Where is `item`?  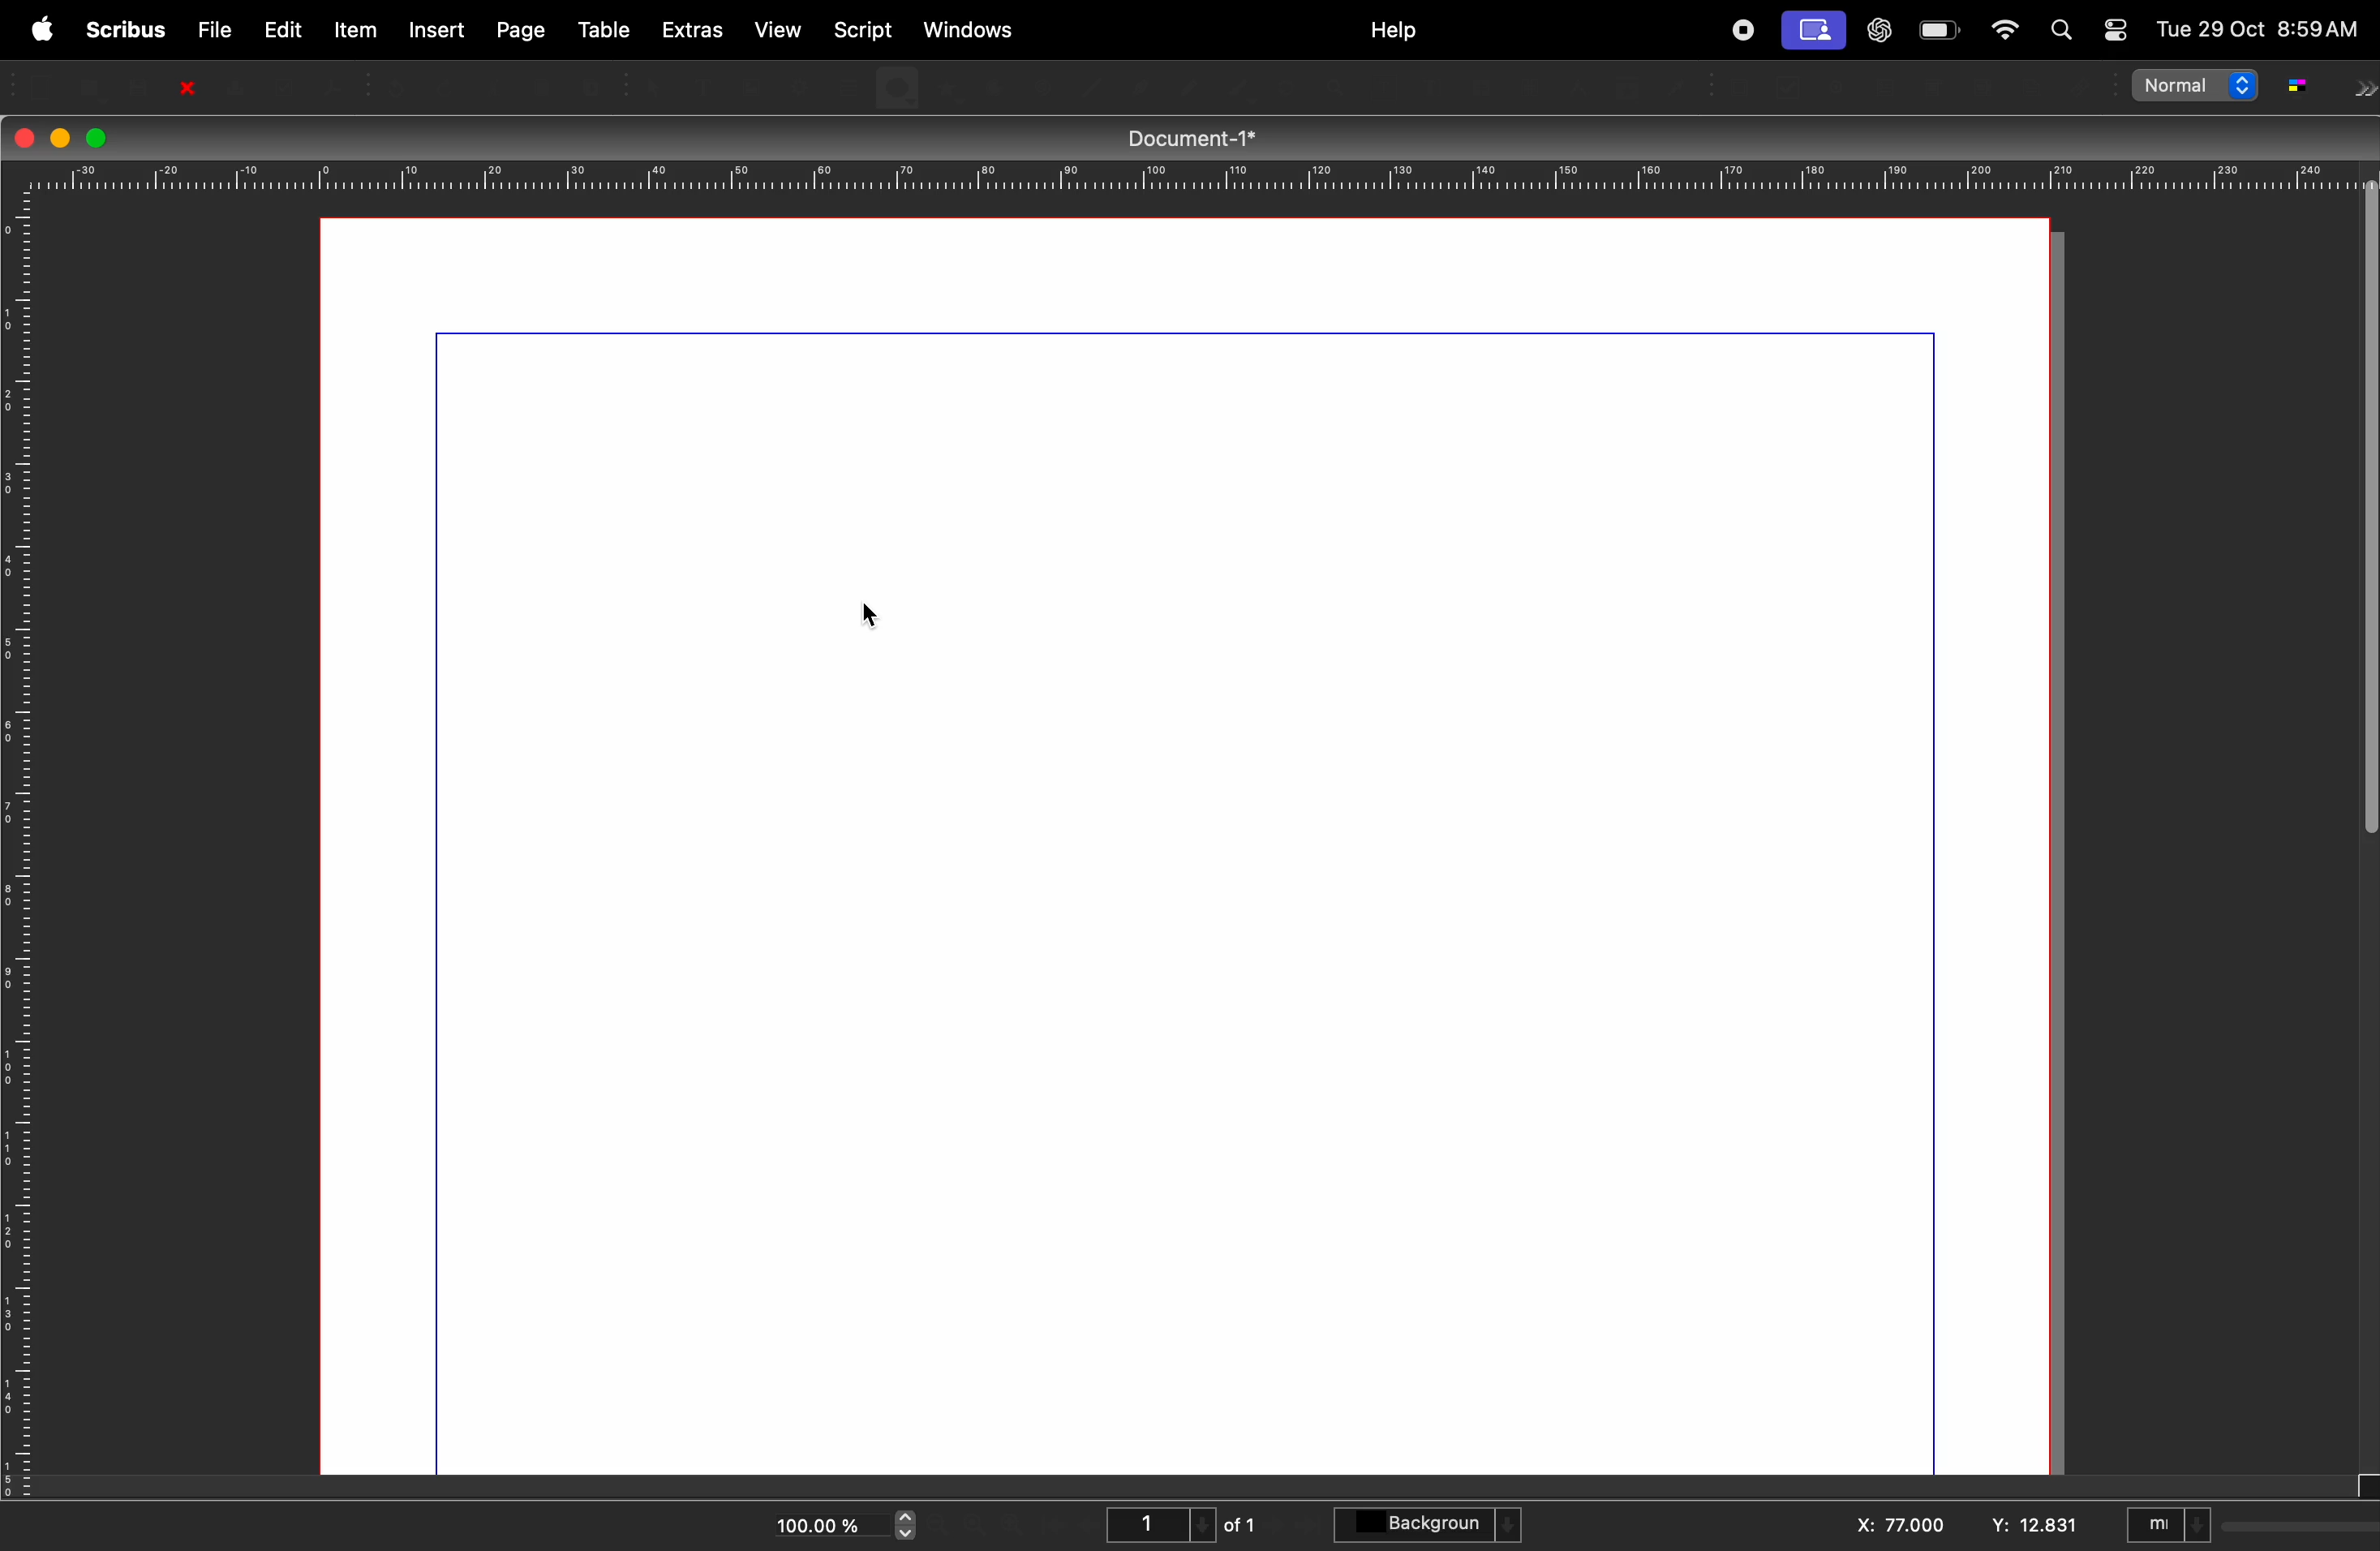
item is located at coordinates (356, 30).